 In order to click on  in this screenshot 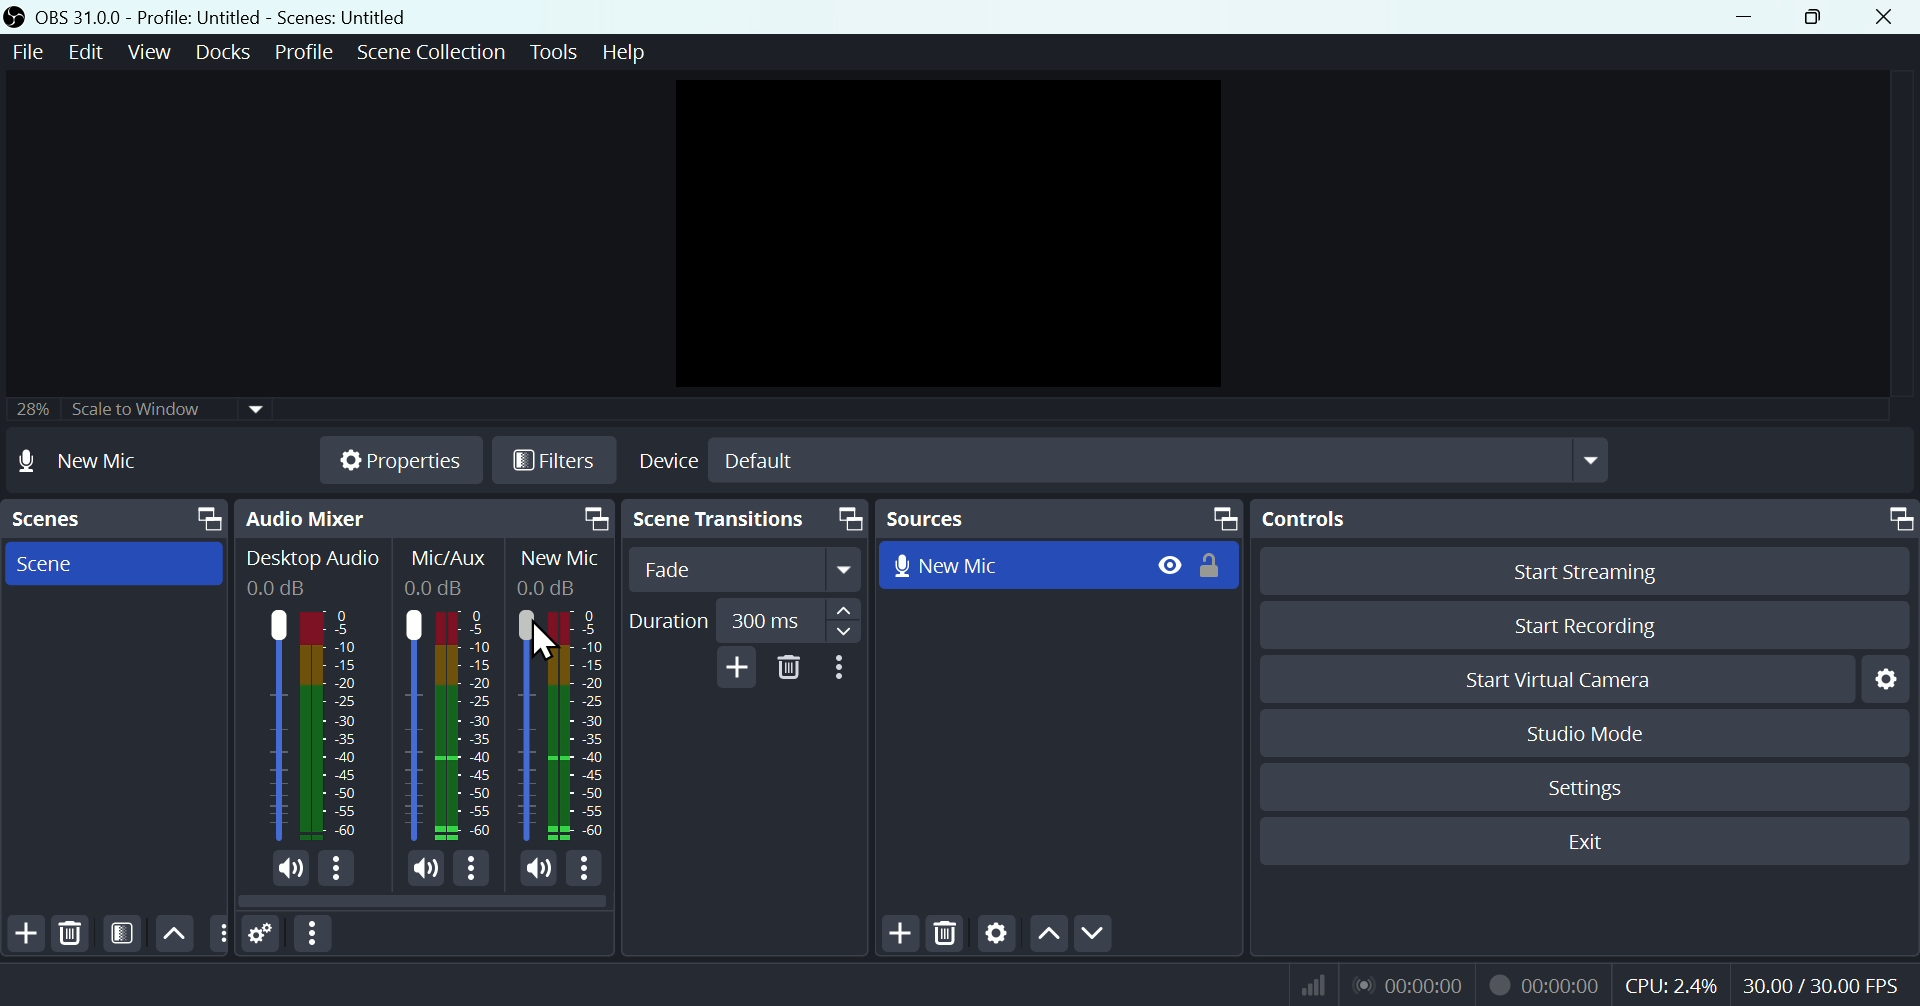, I will do `click(1600, 570)`.